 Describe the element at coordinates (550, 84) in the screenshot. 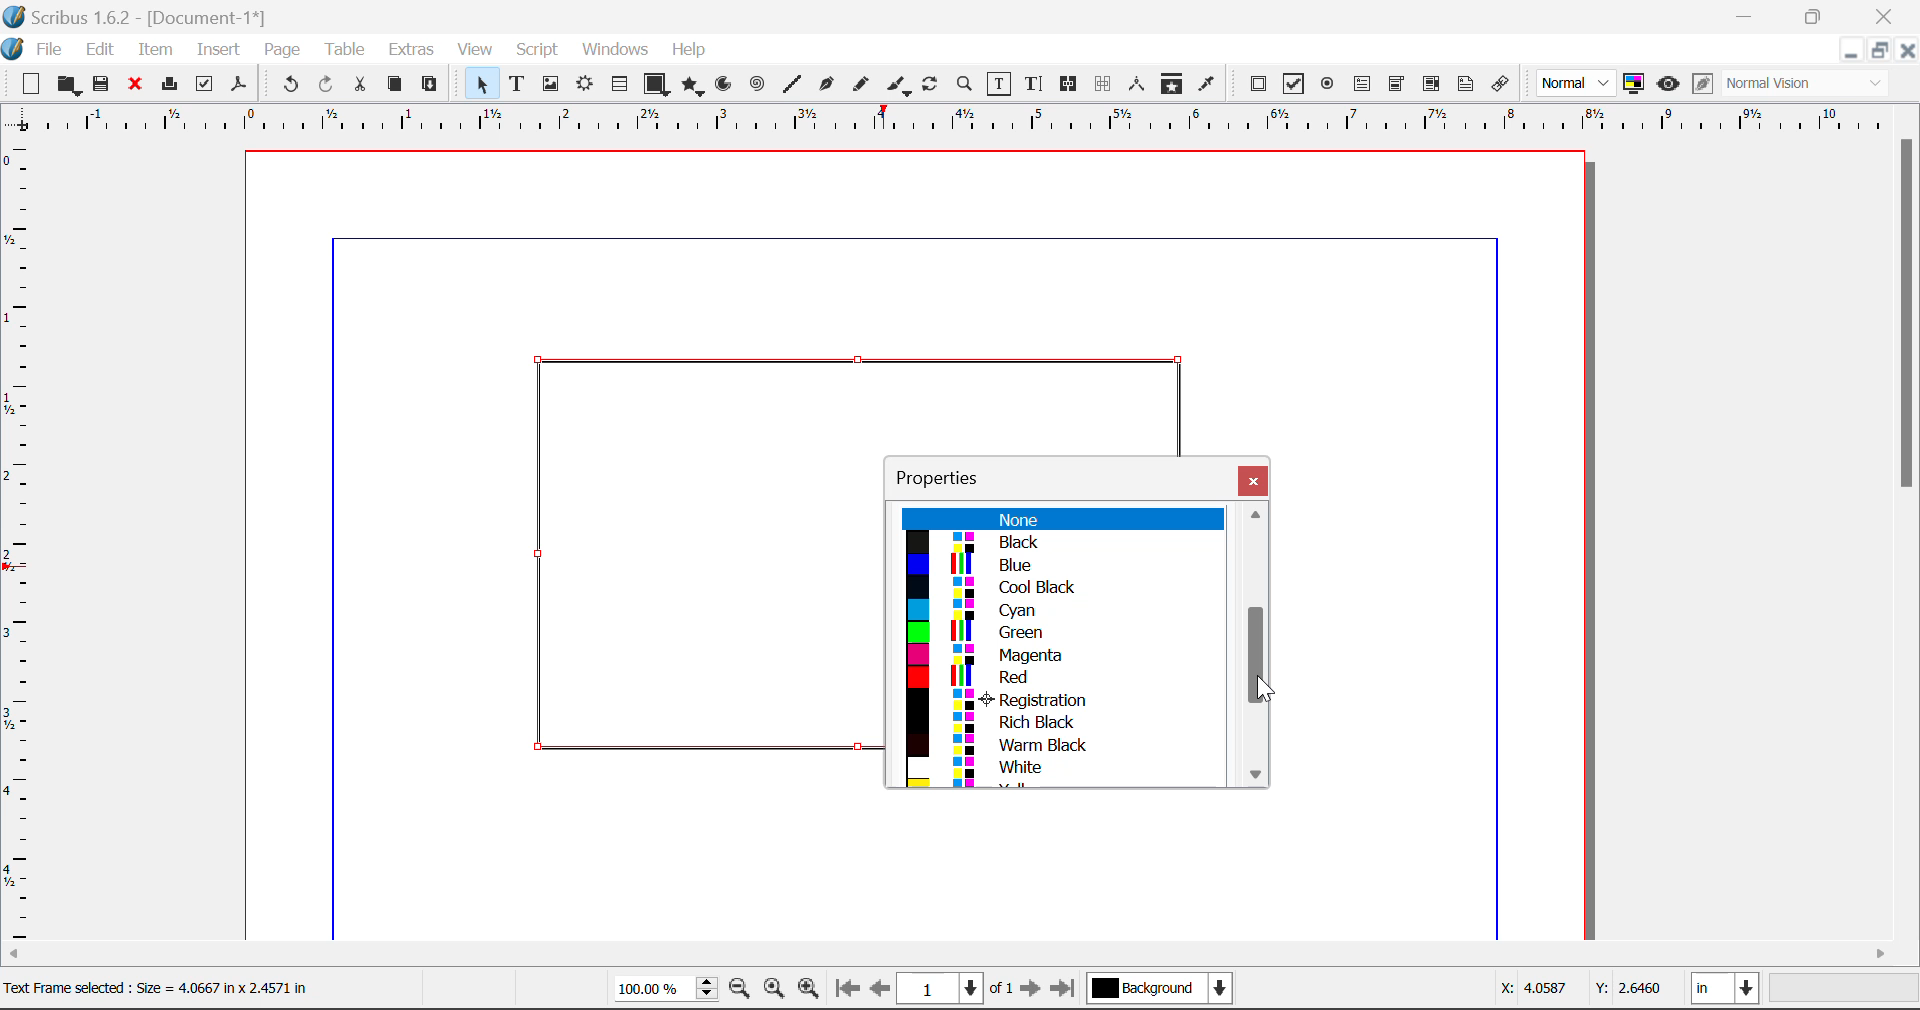

I see `Image Frame` at that location.